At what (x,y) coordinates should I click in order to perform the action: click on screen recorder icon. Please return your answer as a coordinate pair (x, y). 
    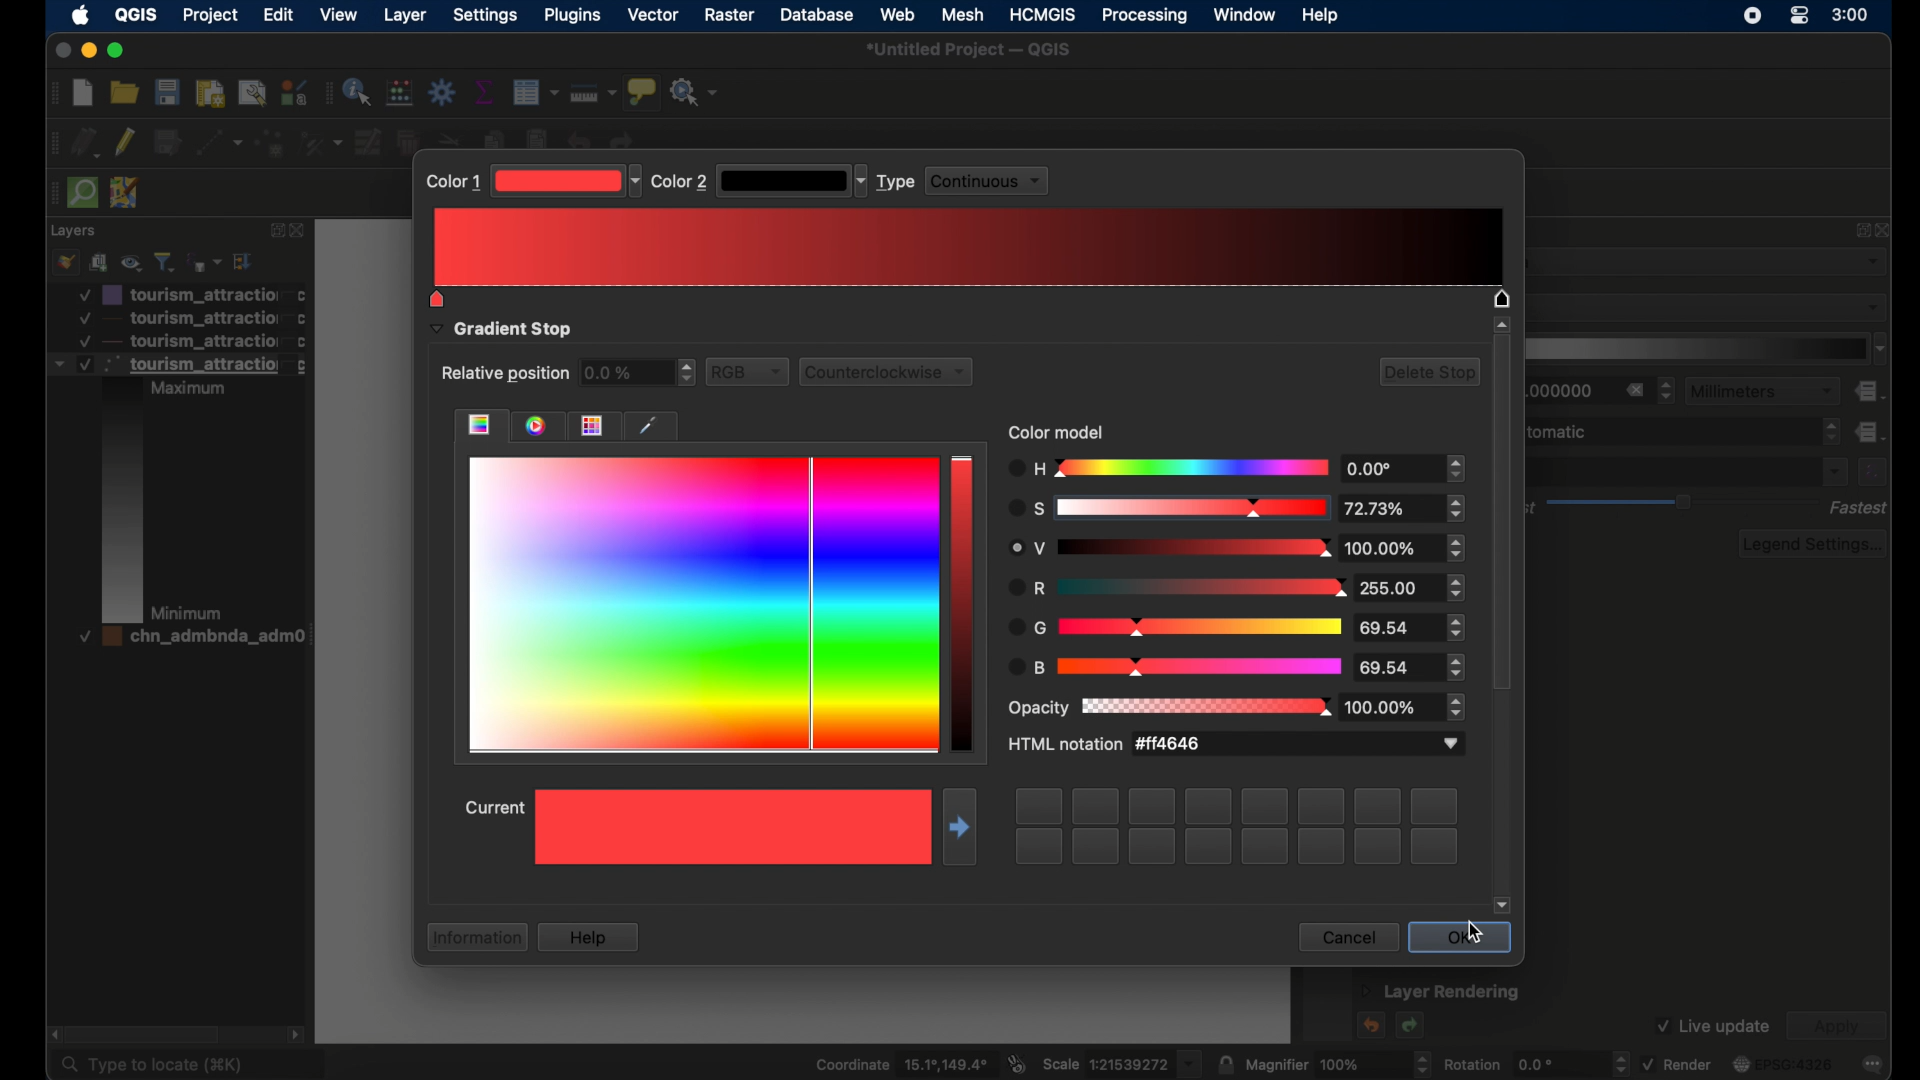
    Looking at the image, I should click on (1753, 18).